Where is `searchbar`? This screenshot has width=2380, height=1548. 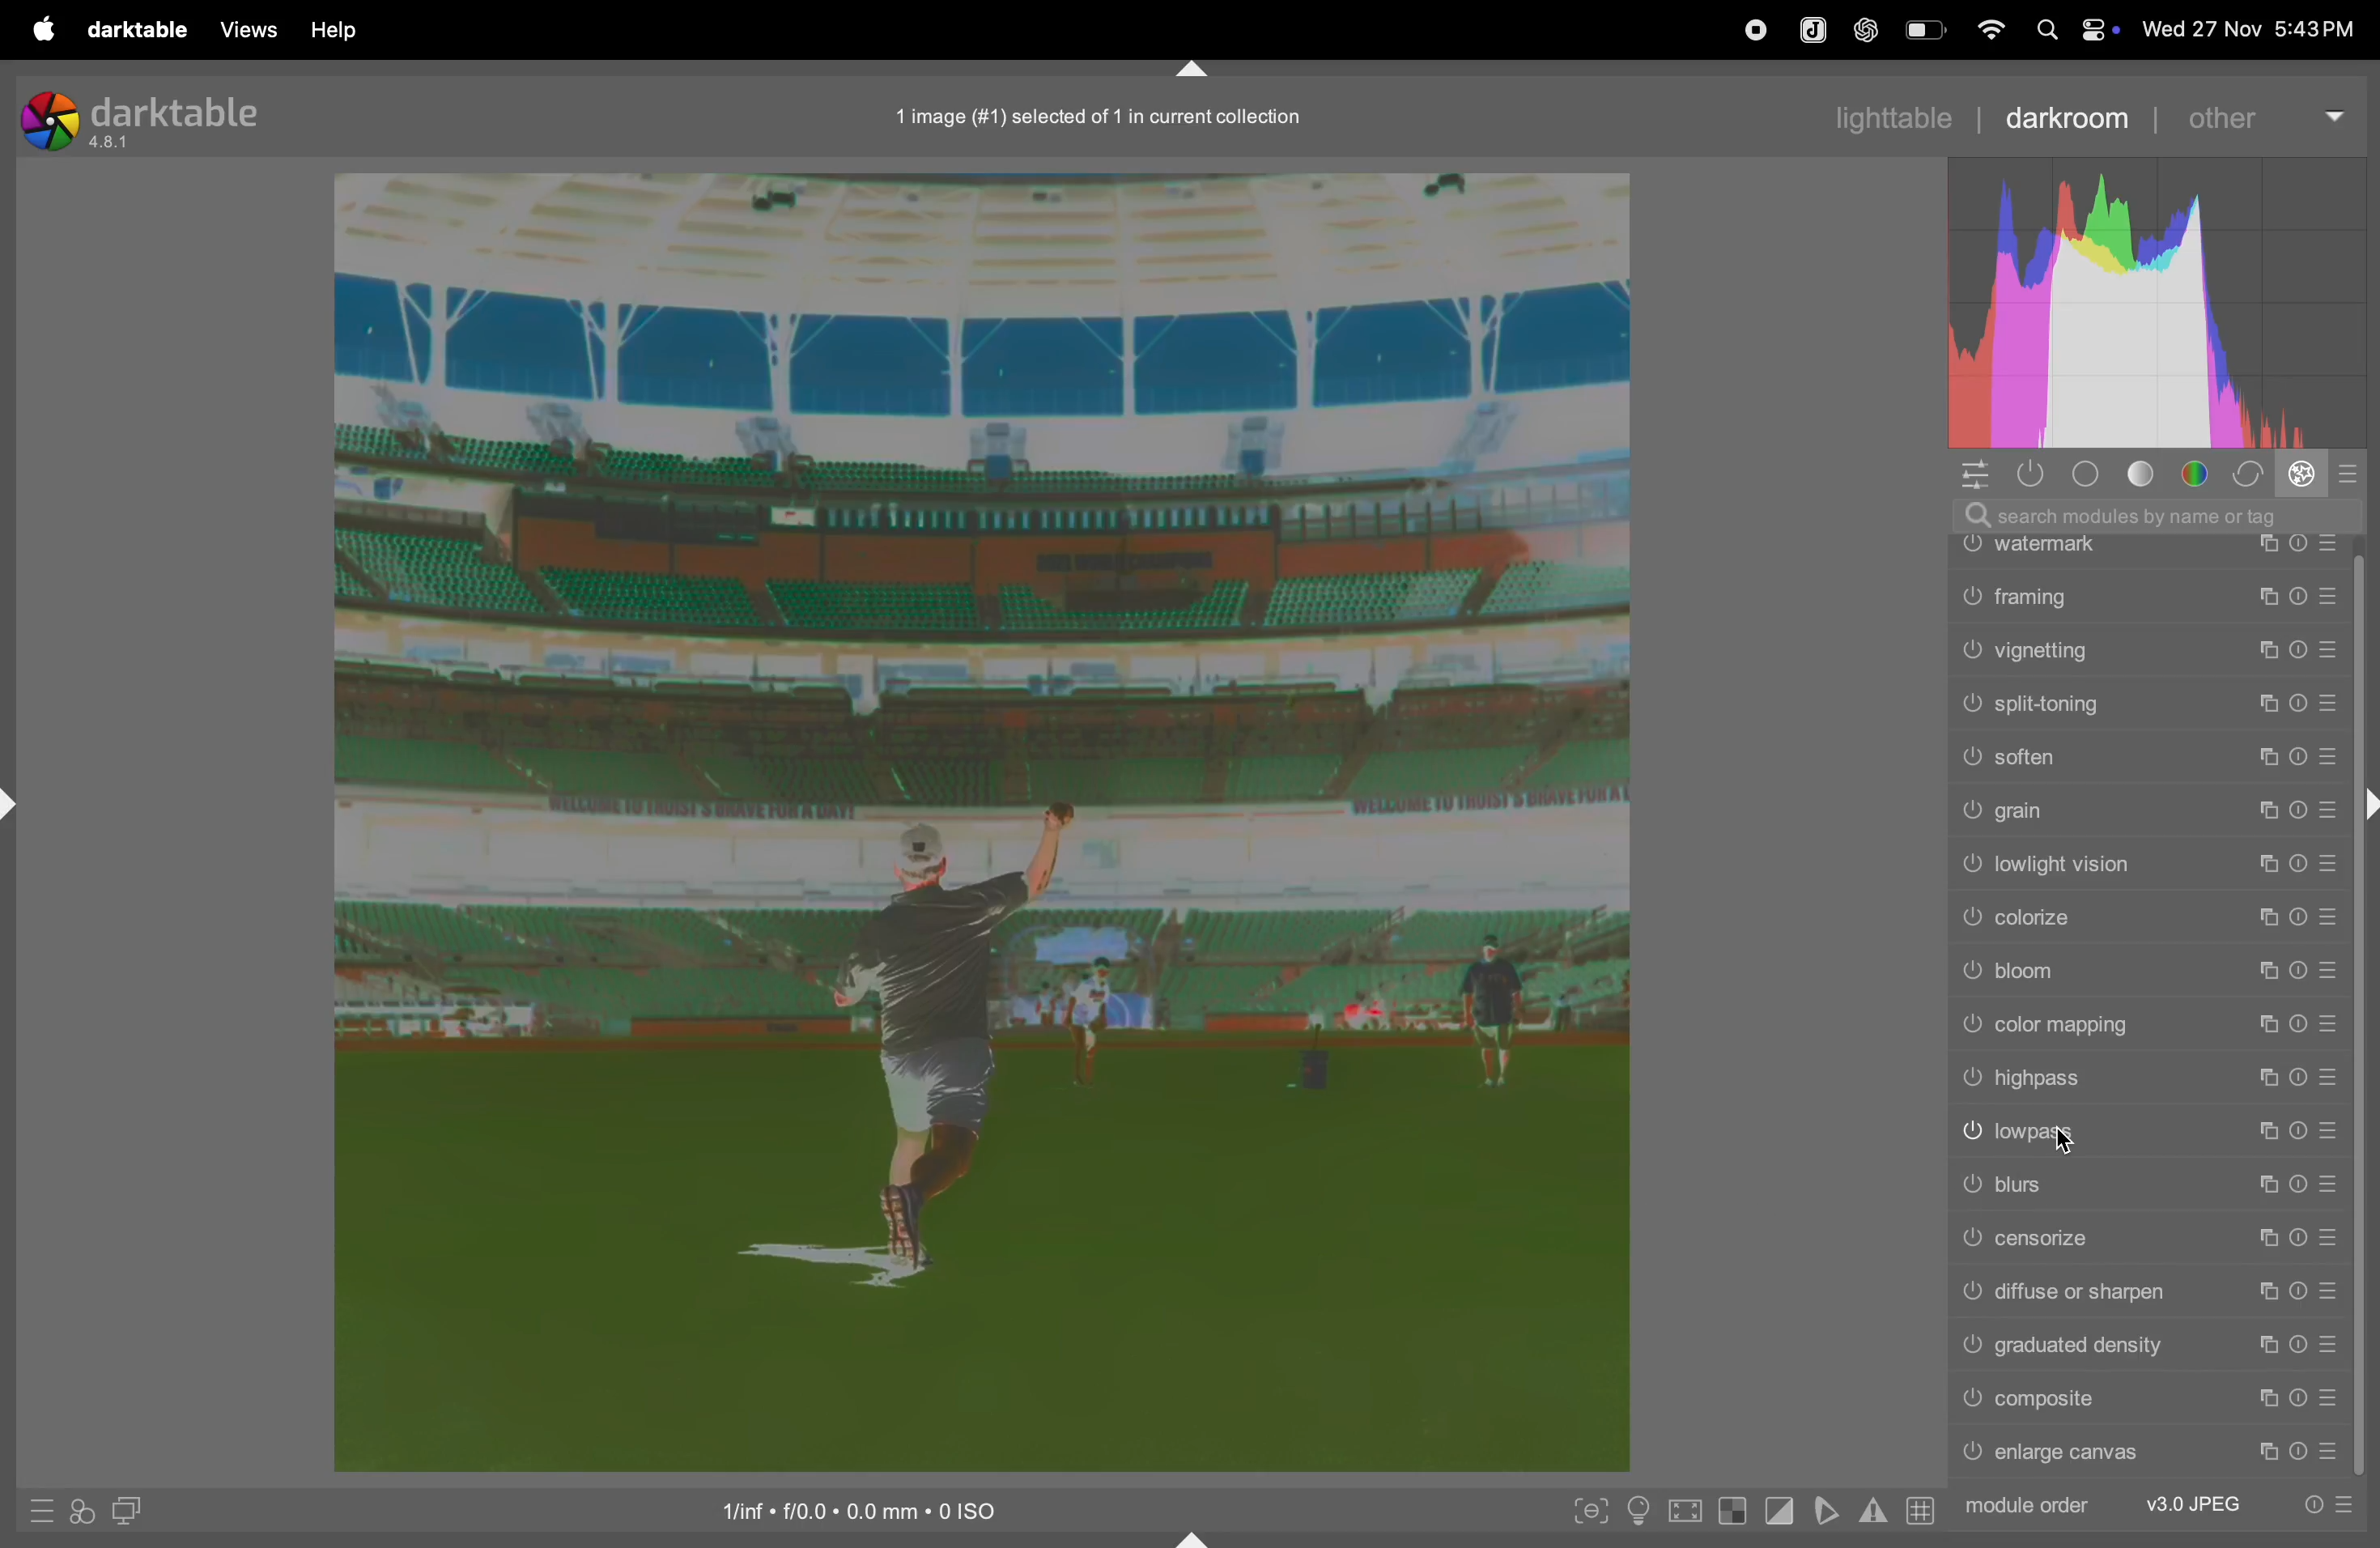 searchbar is located at coordinates (2154, 514).